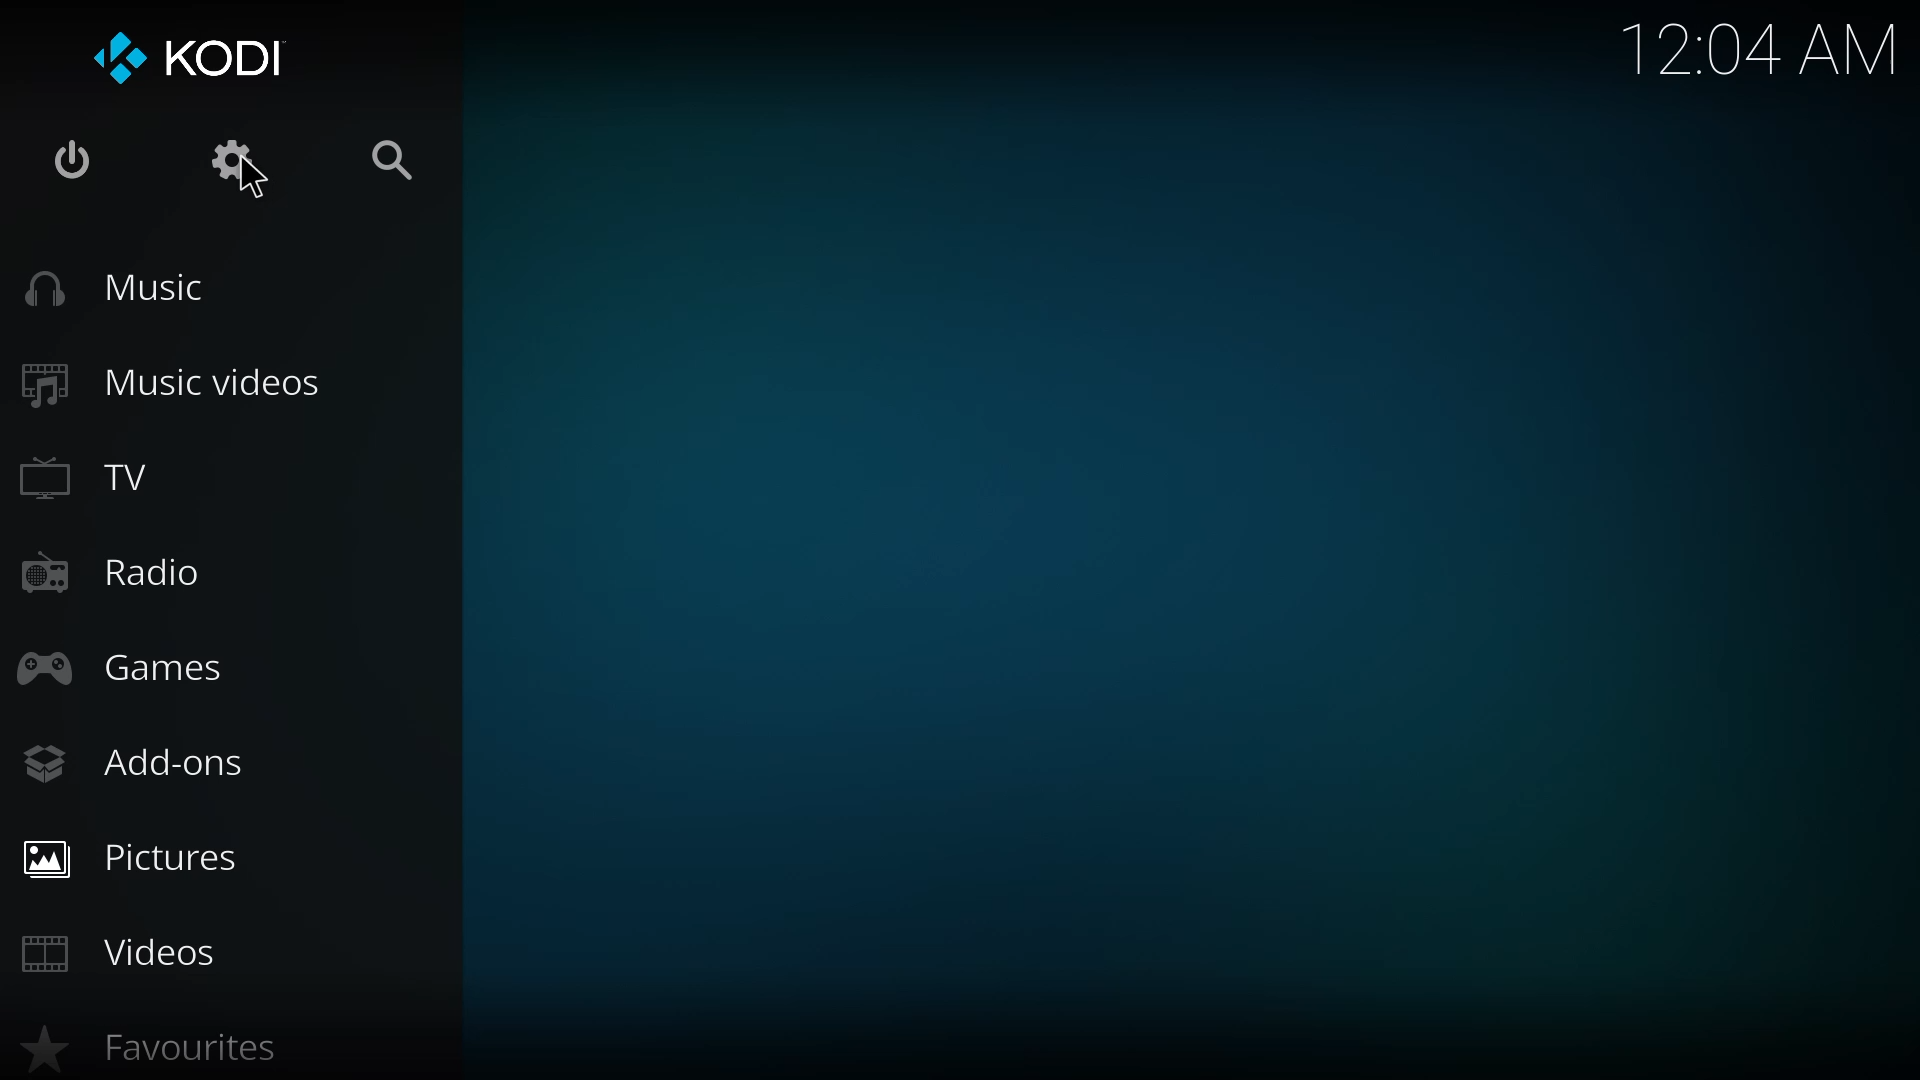  What do you see at coordinates (67, 160) in the screenshot?
I see `power` at bounding box center [67, 160].